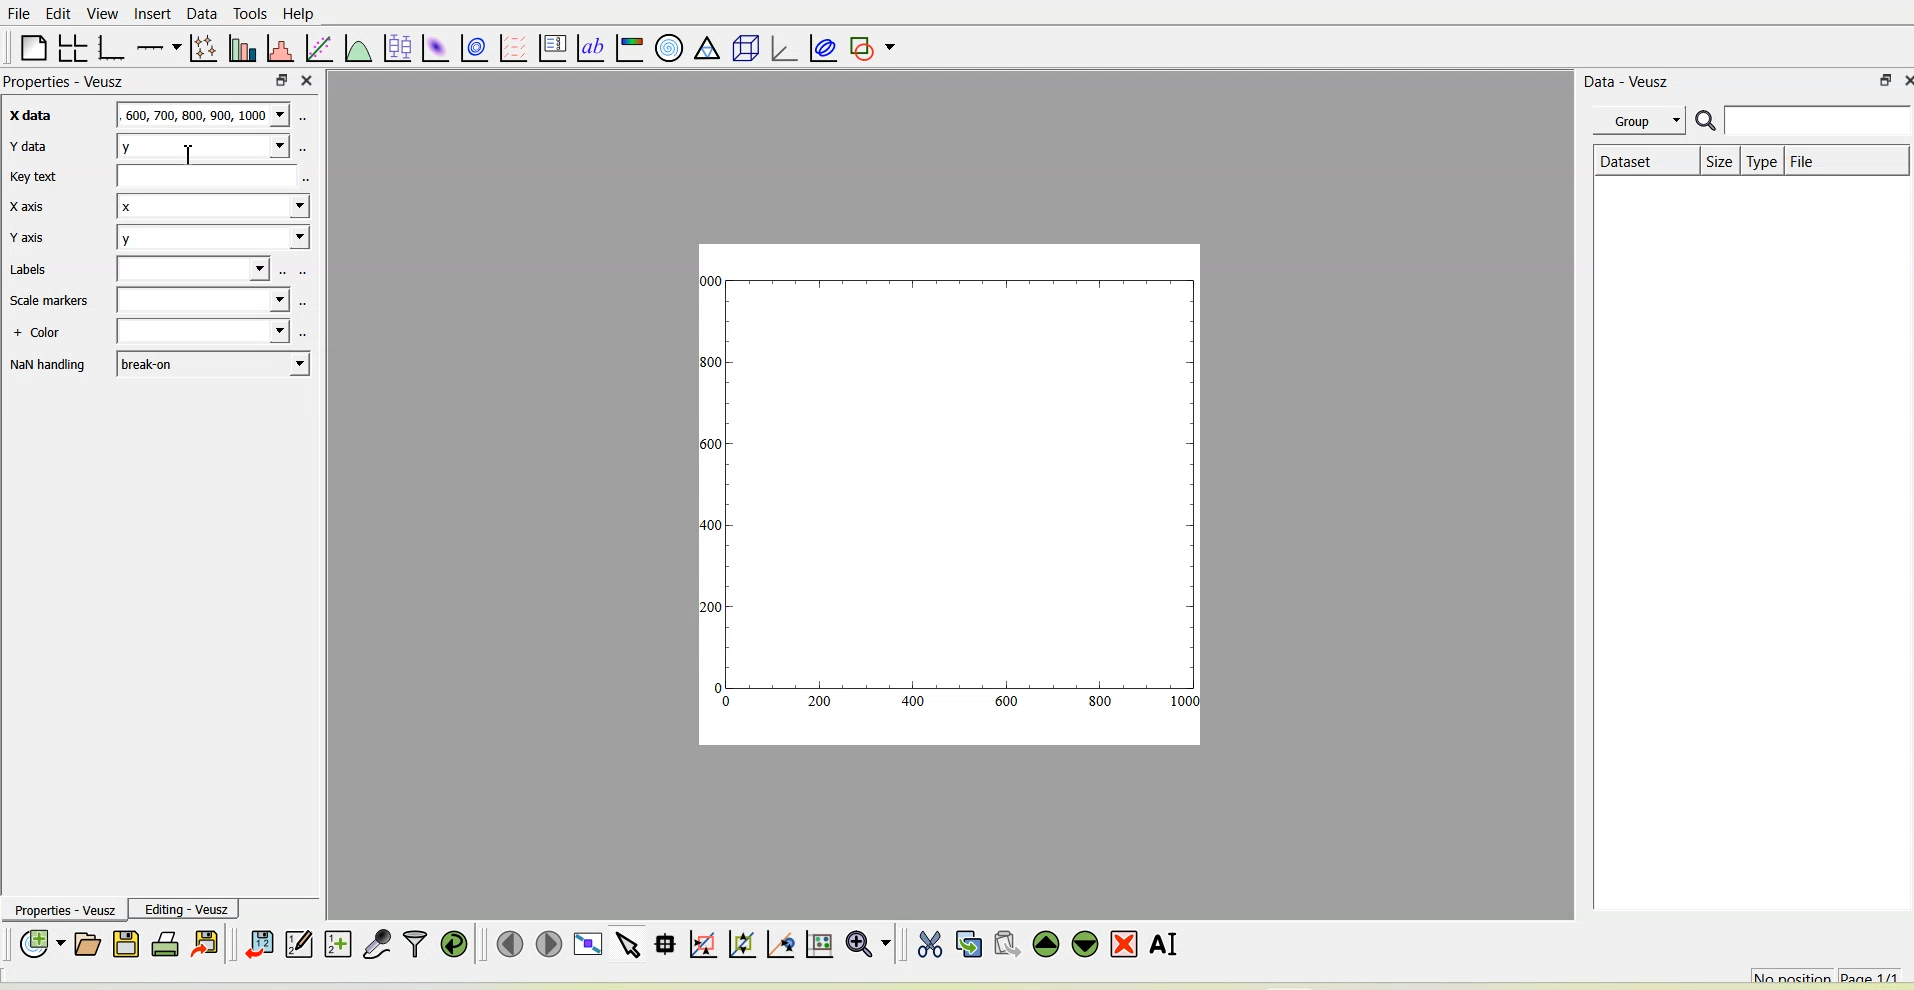  What do you see at coordinates (704, 945) in the screenshot?
I see `Click or draw a rectangle to zoom graph axes` at bounding box center [704, 945].